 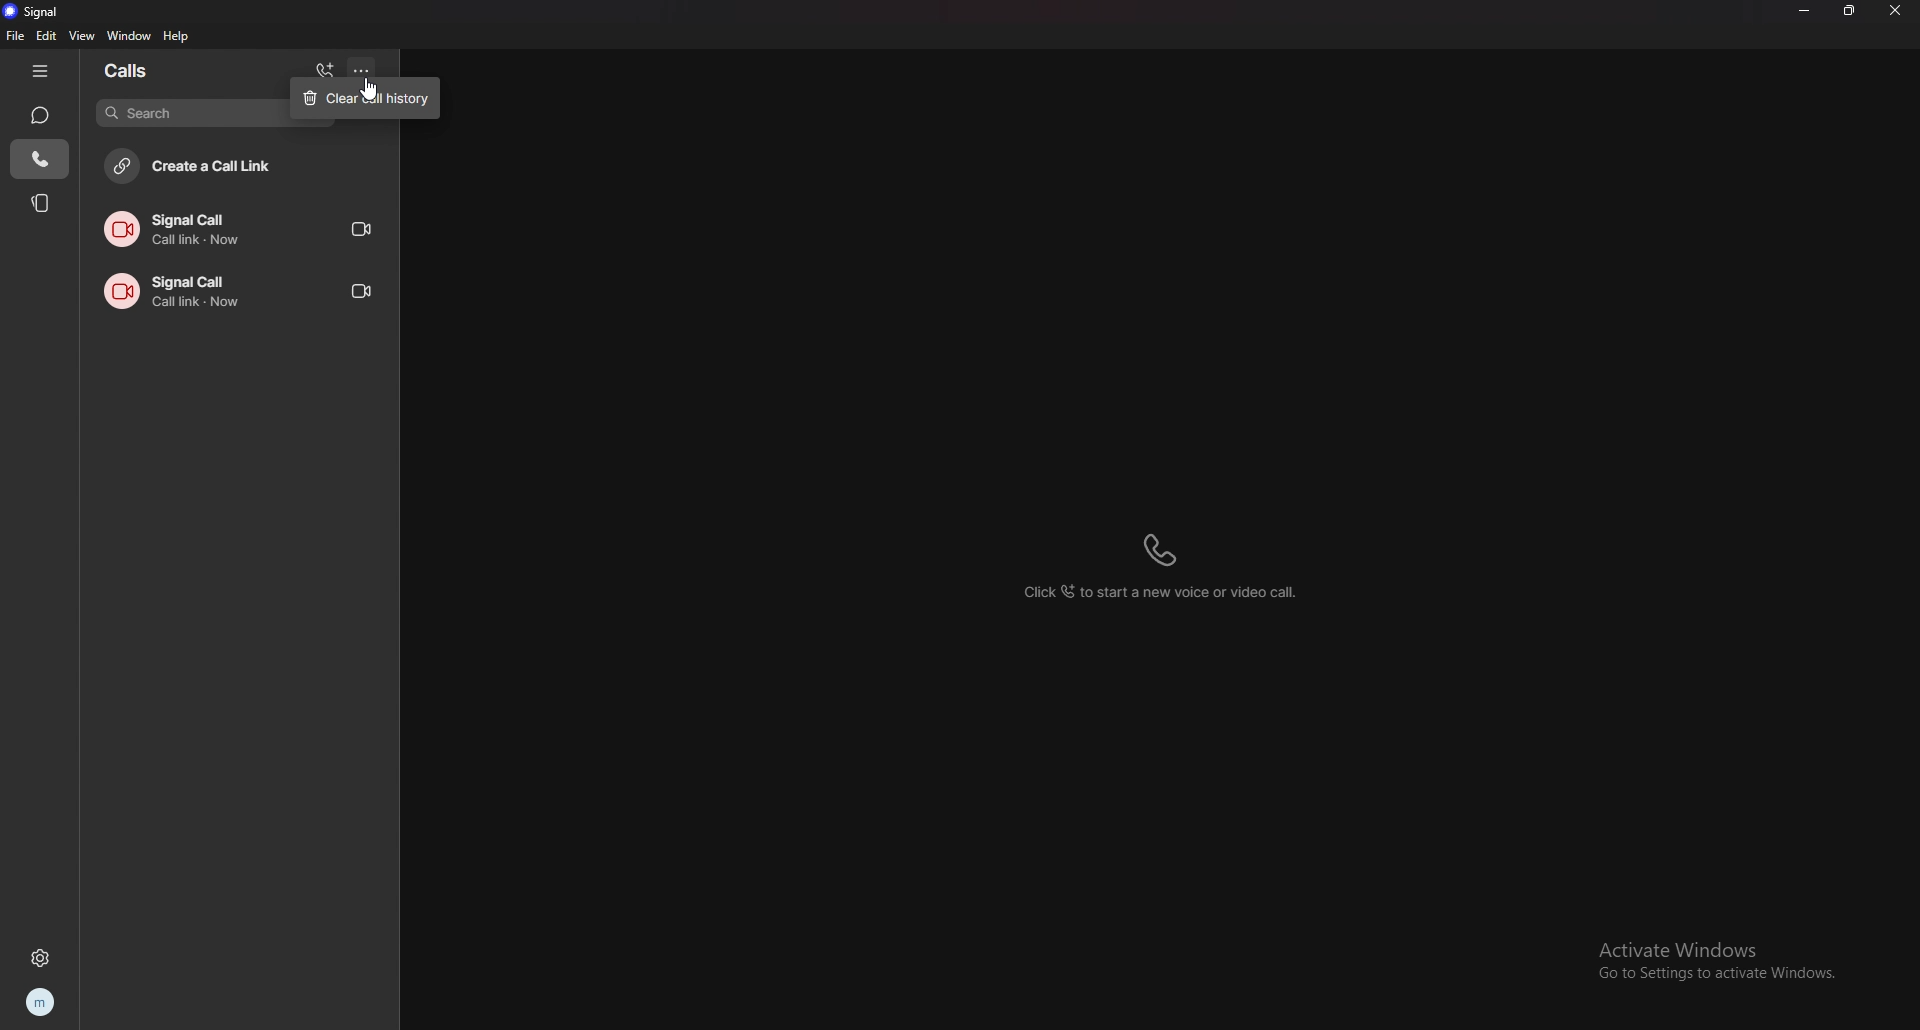 I want to click on settings, so click(x=40, y=957).